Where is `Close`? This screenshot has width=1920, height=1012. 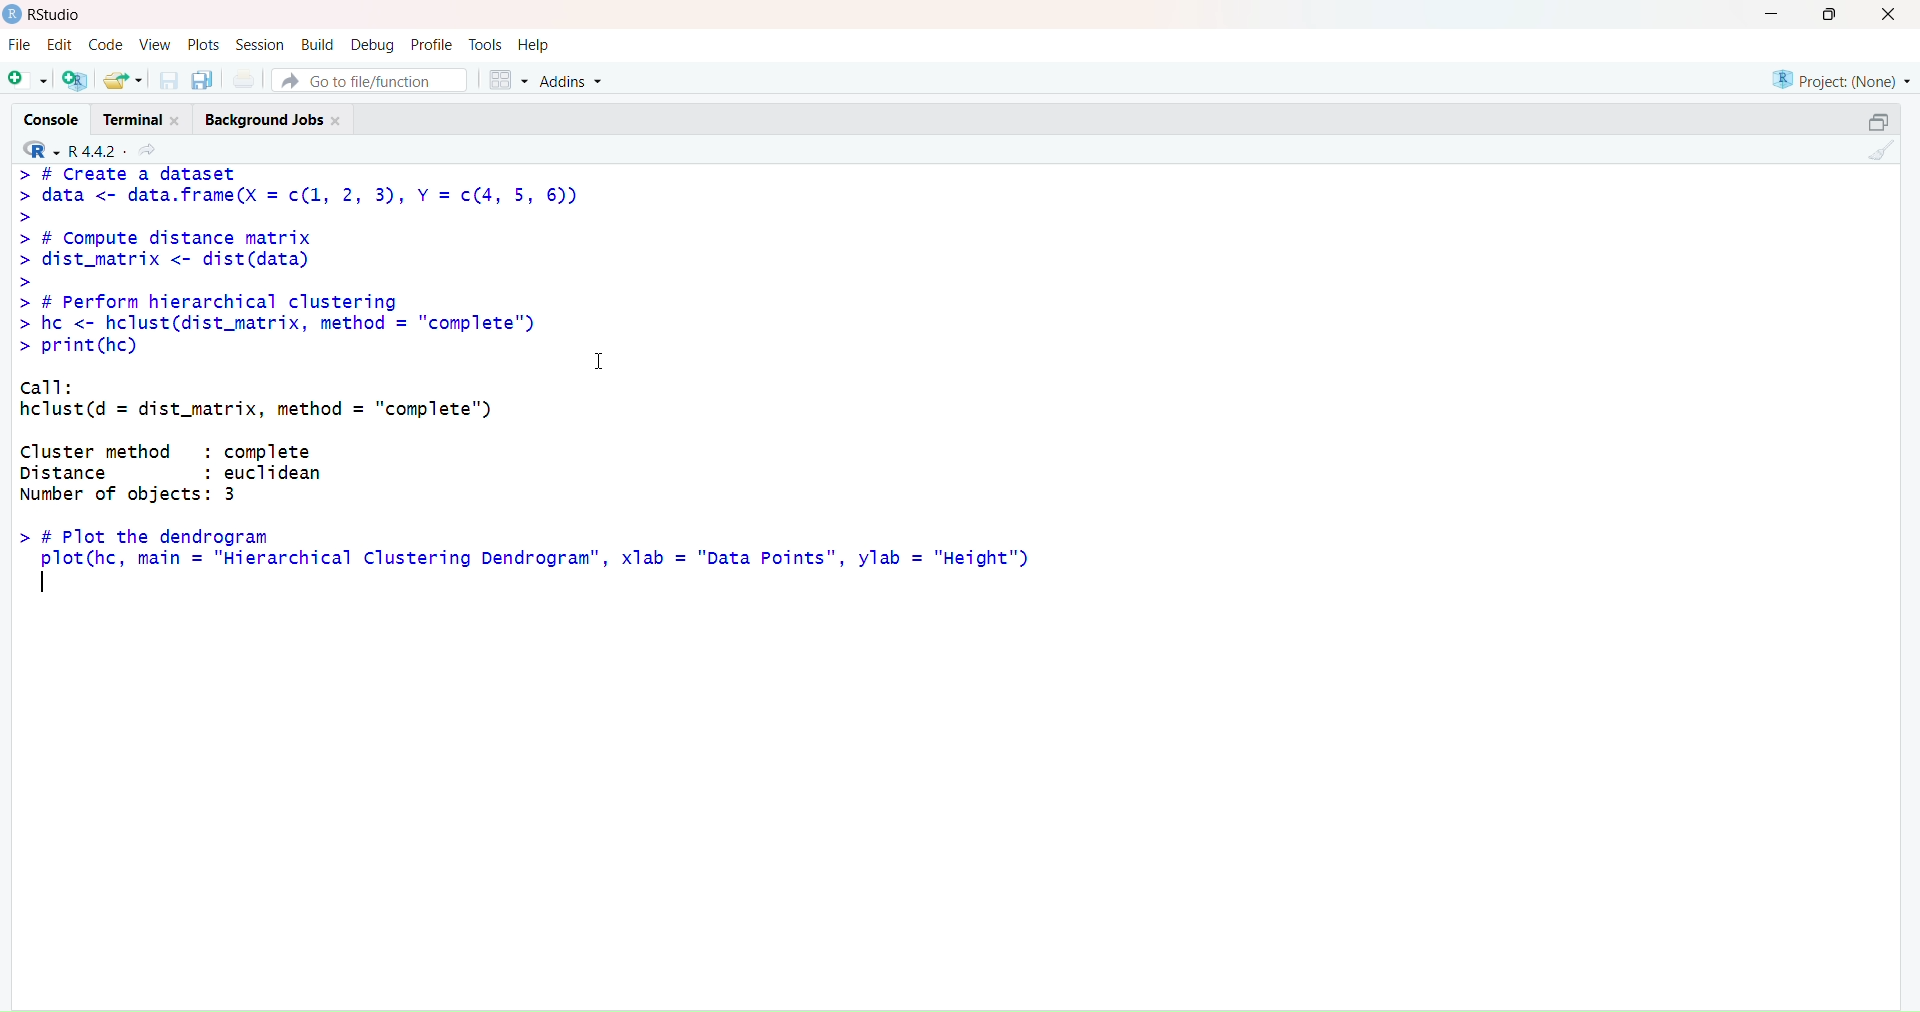
Close is located at coordinates (1888, 20).